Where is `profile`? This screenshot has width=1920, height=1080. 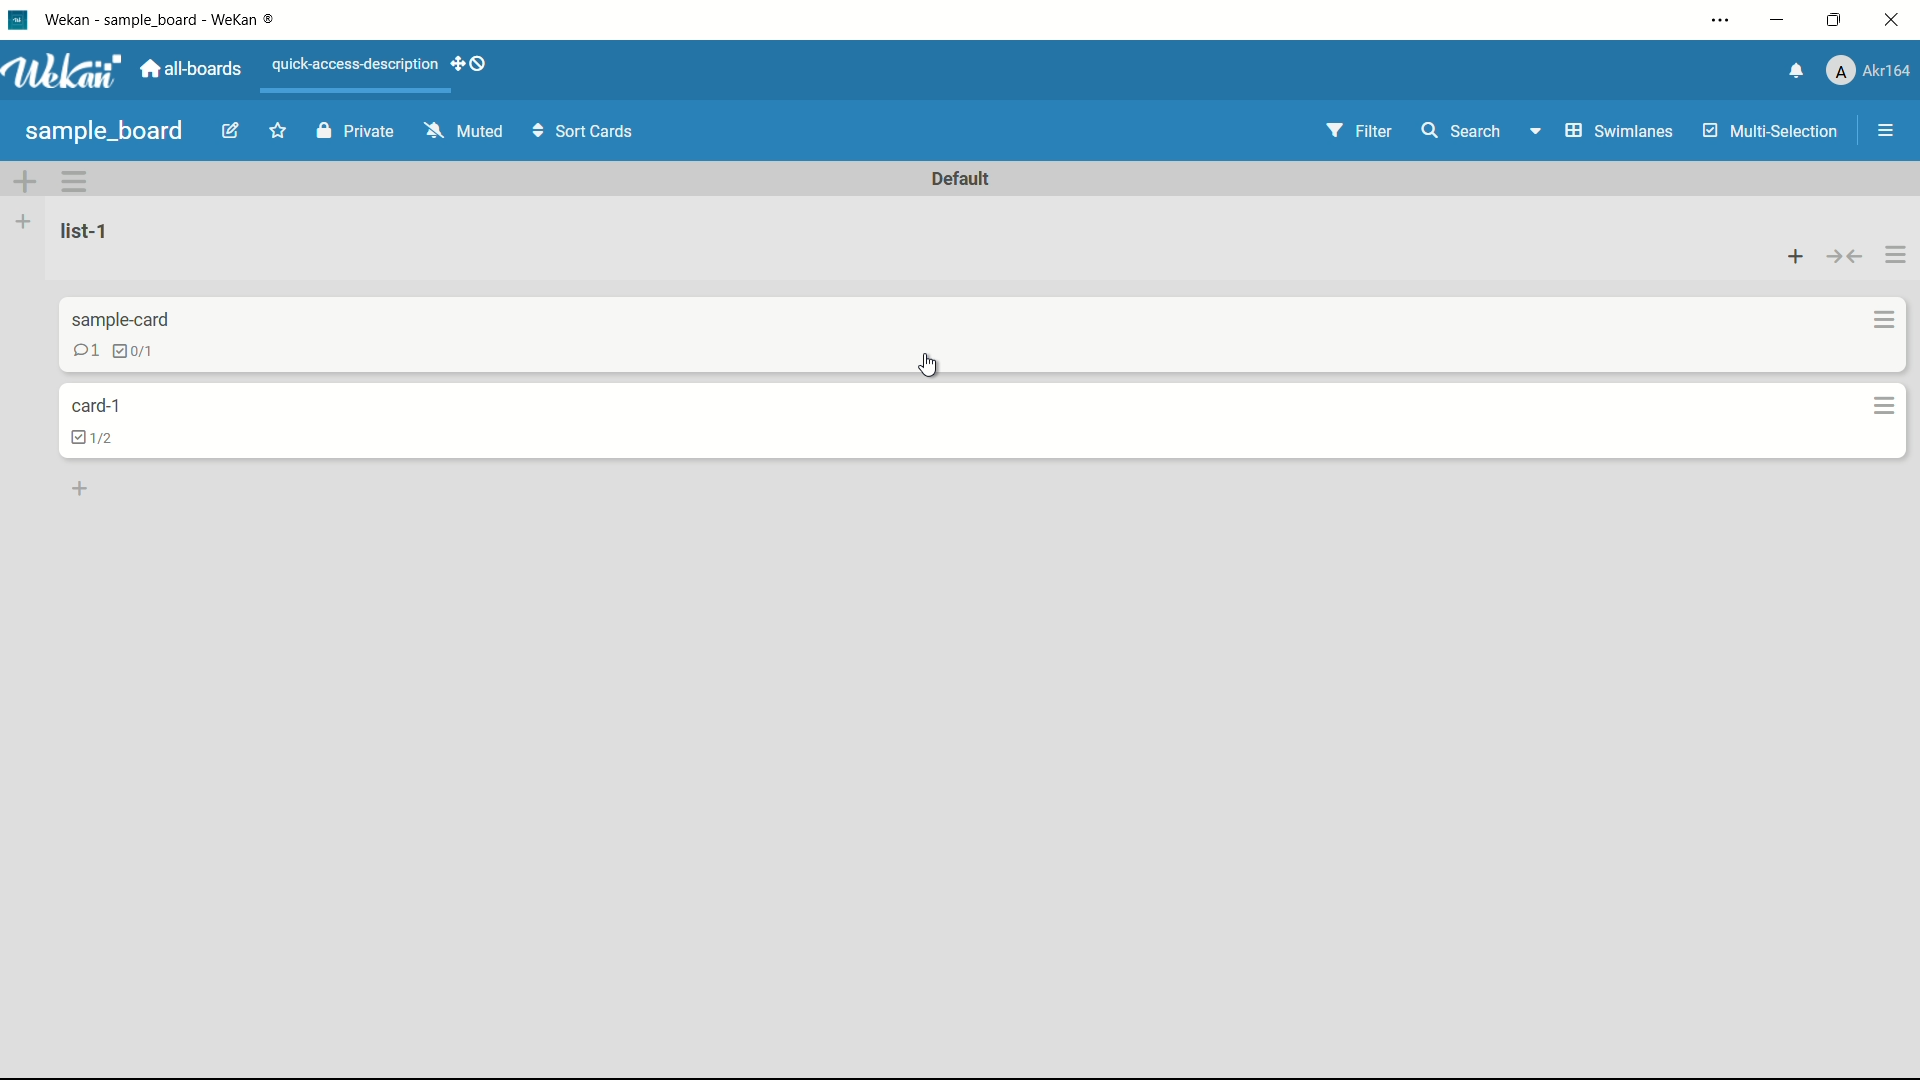 profile is located at coordinates (1867, 71).